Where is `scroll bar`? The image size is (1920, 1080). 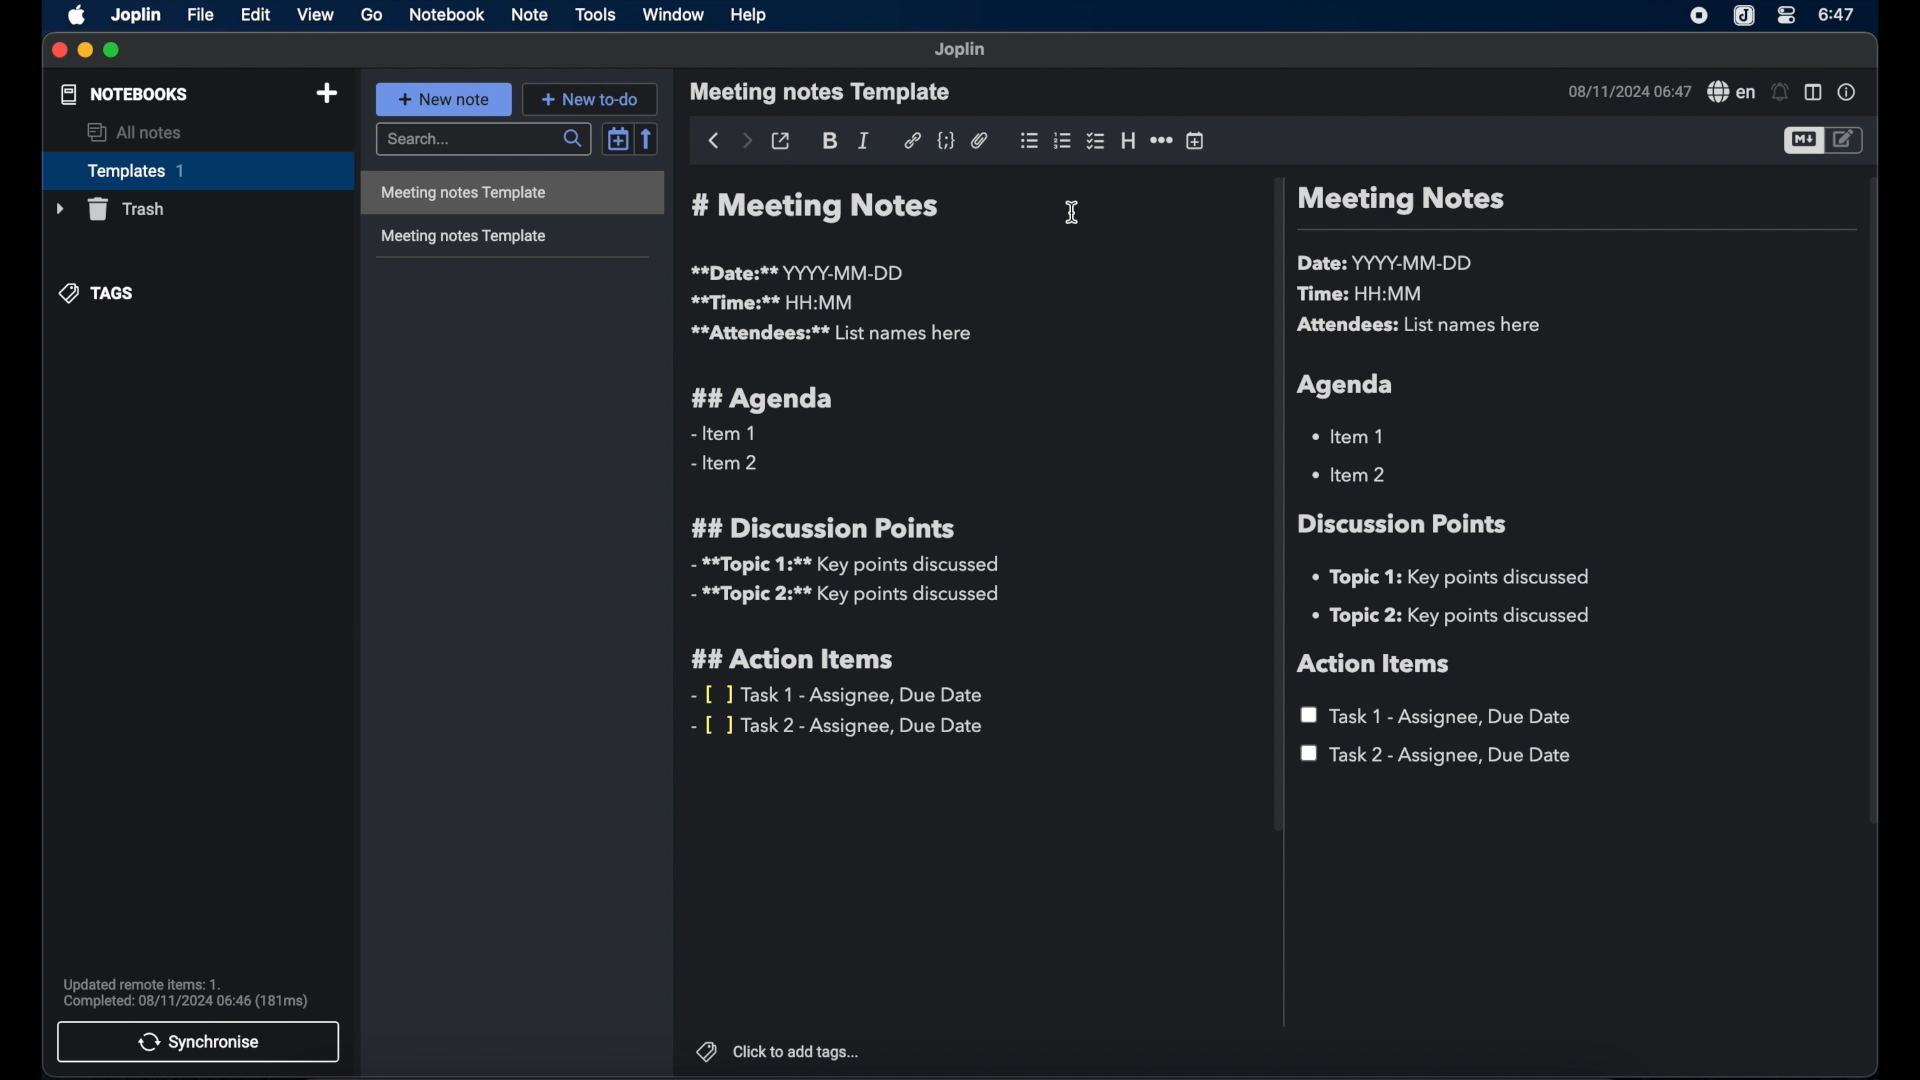 scroll bar is located at coordinates (1874, 514).